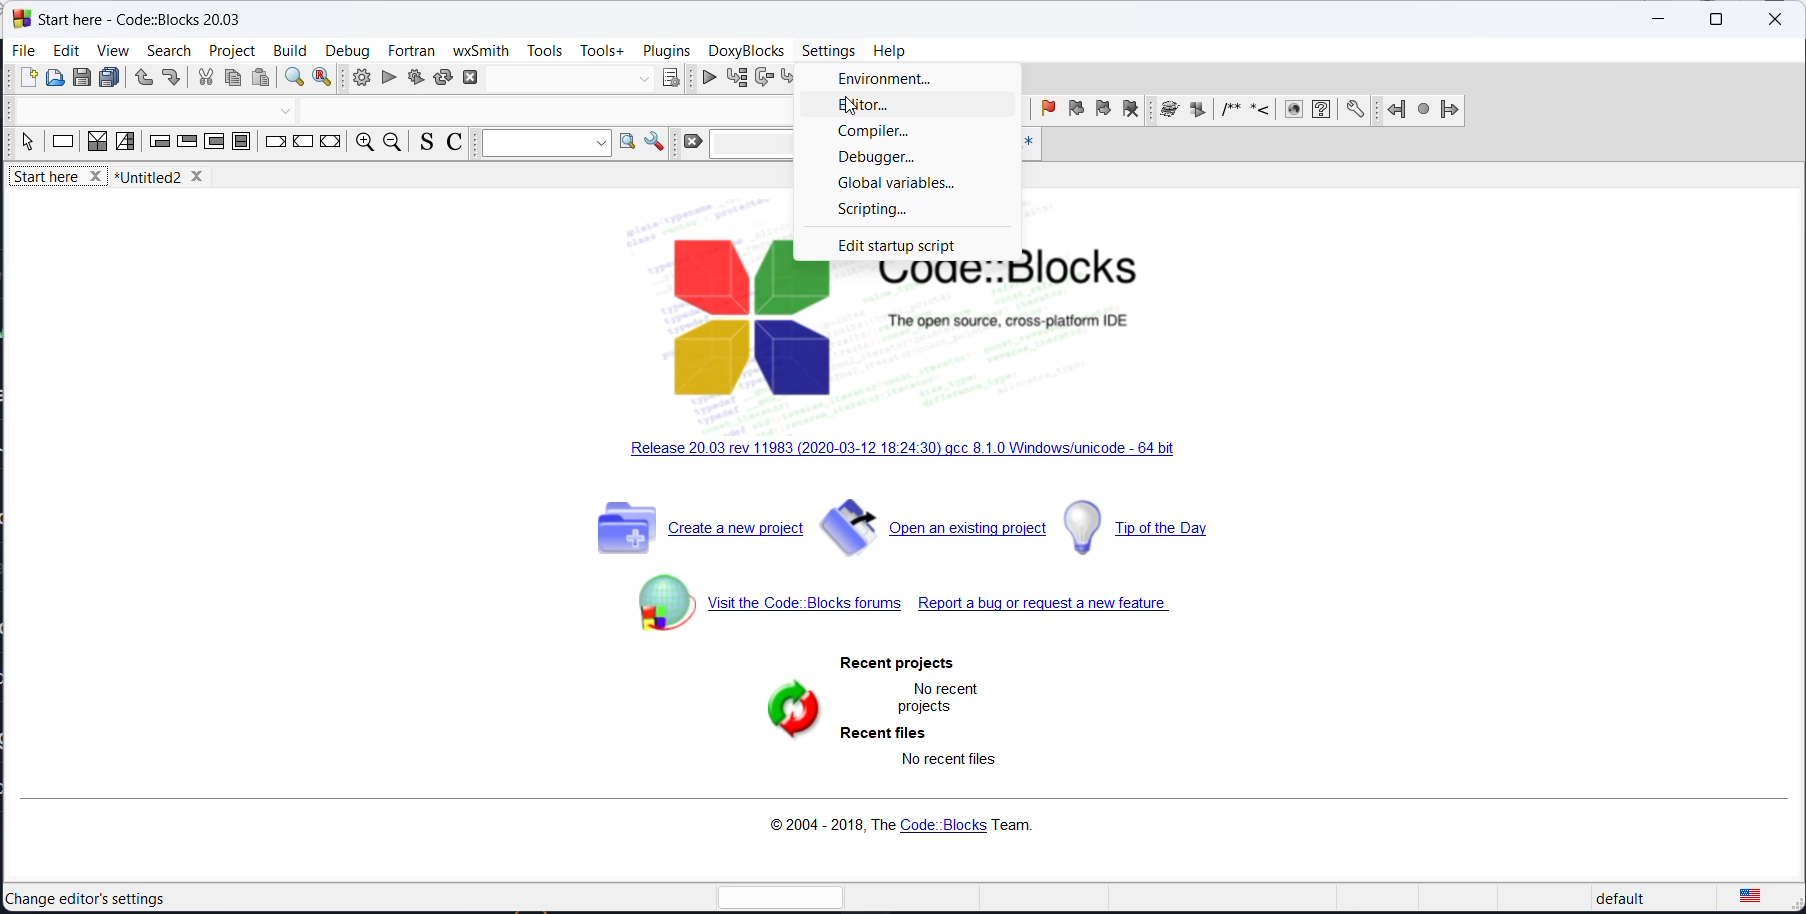 This screenshot has height=914, width=1806. Describe the element at coordinates (477, 76) in the screenshot. I see `abort` at that location.